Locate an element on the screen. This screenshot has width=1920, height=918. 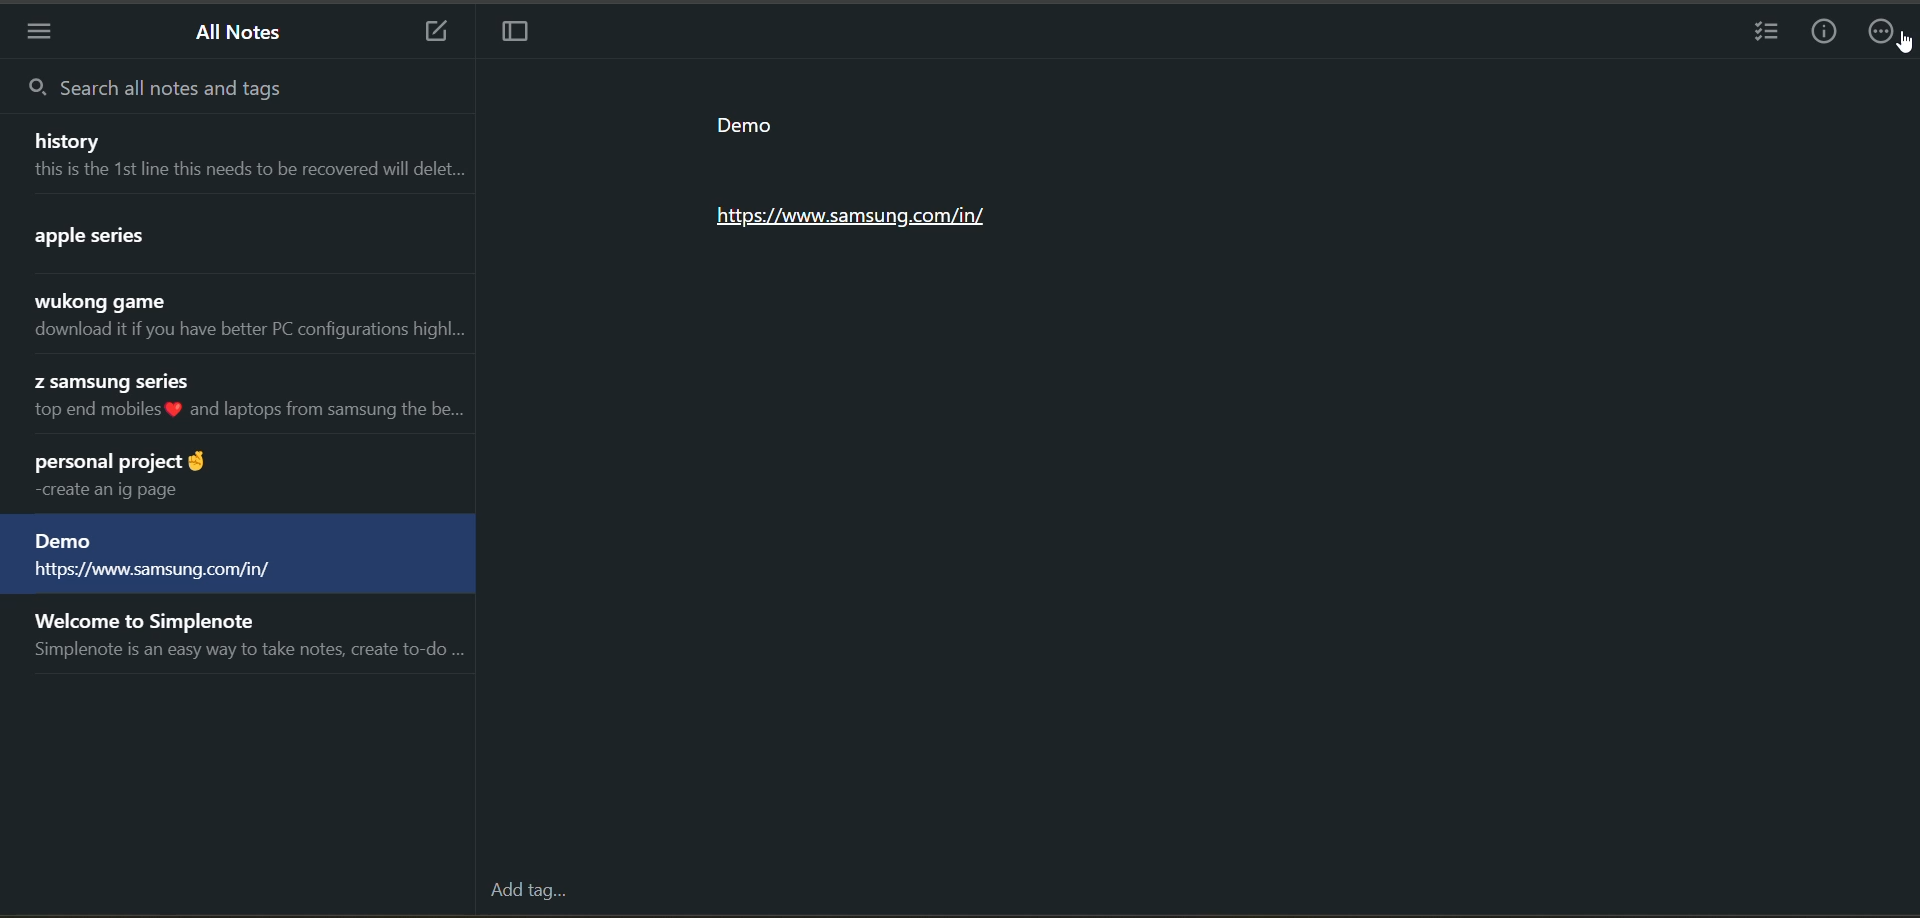
note title and preview is located at coordinates (239, 399).